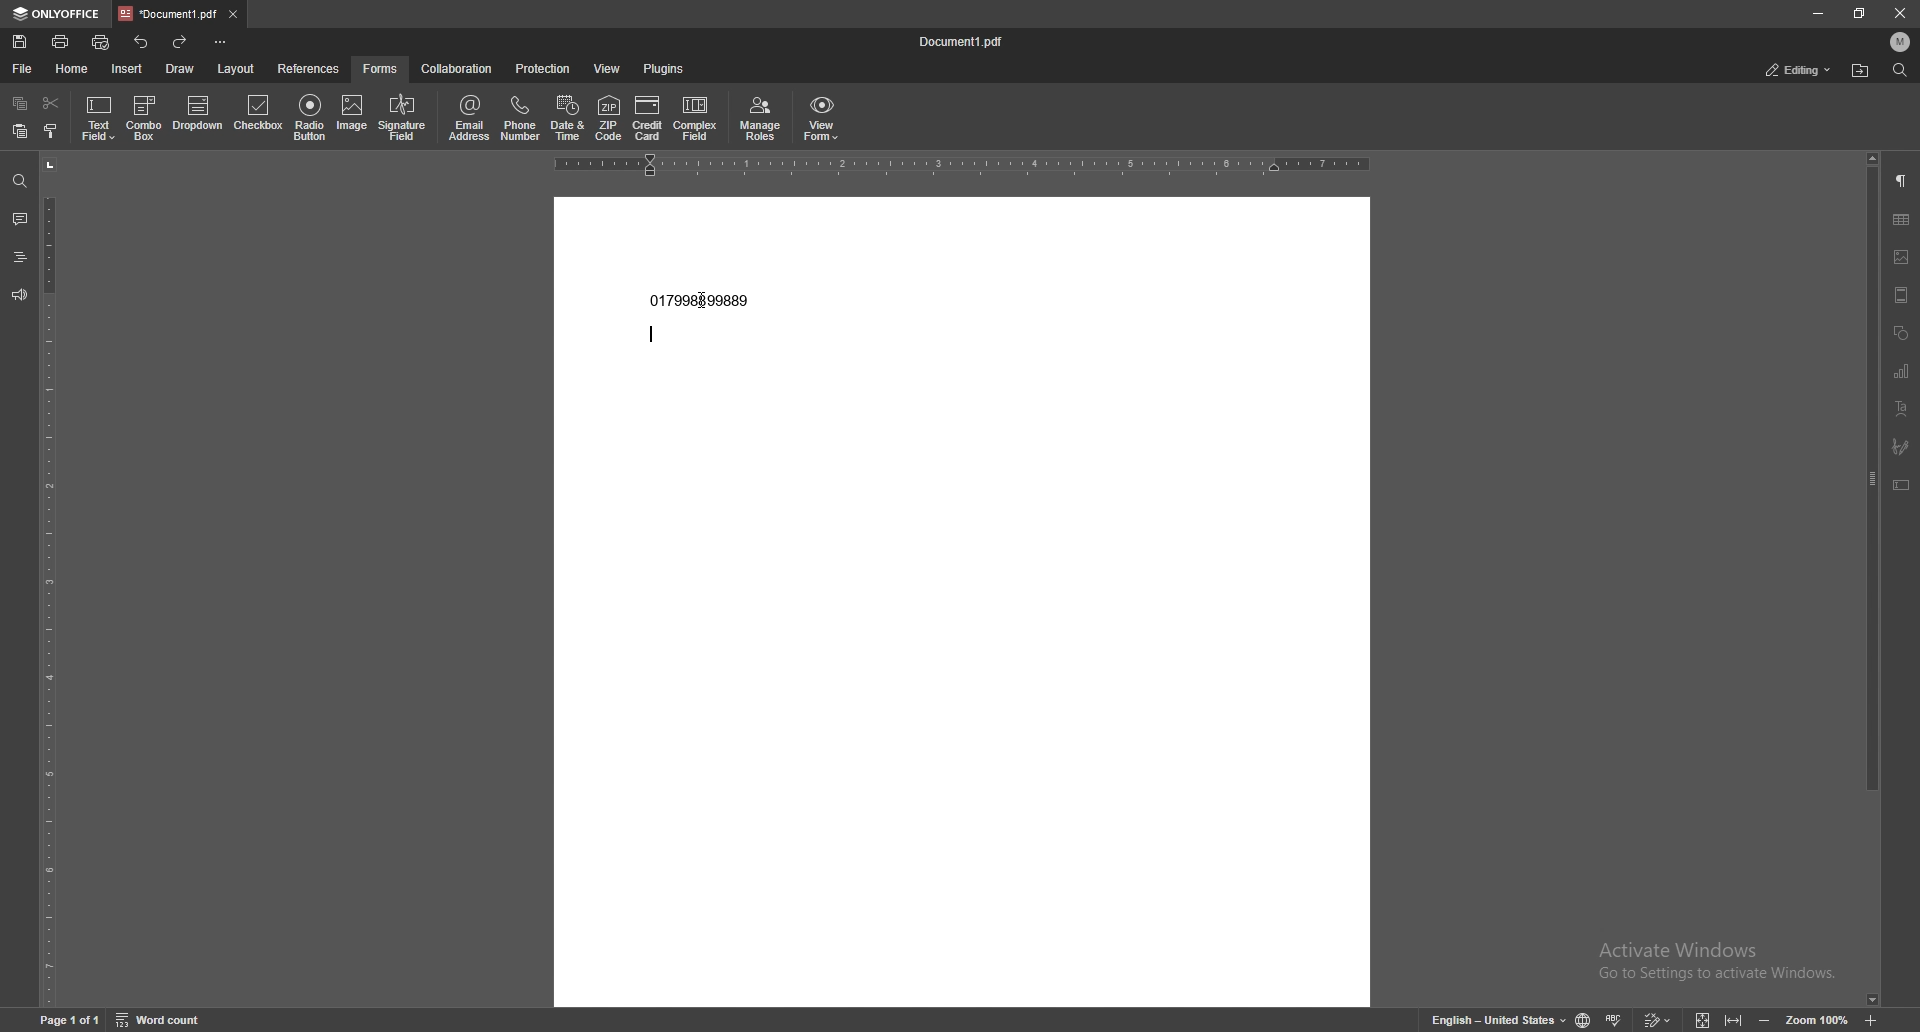 The width and height of the screenshot is (1920, 1032). Describe the element at coordinates (543, 68) in the screenshot. I see `protection` at that location.